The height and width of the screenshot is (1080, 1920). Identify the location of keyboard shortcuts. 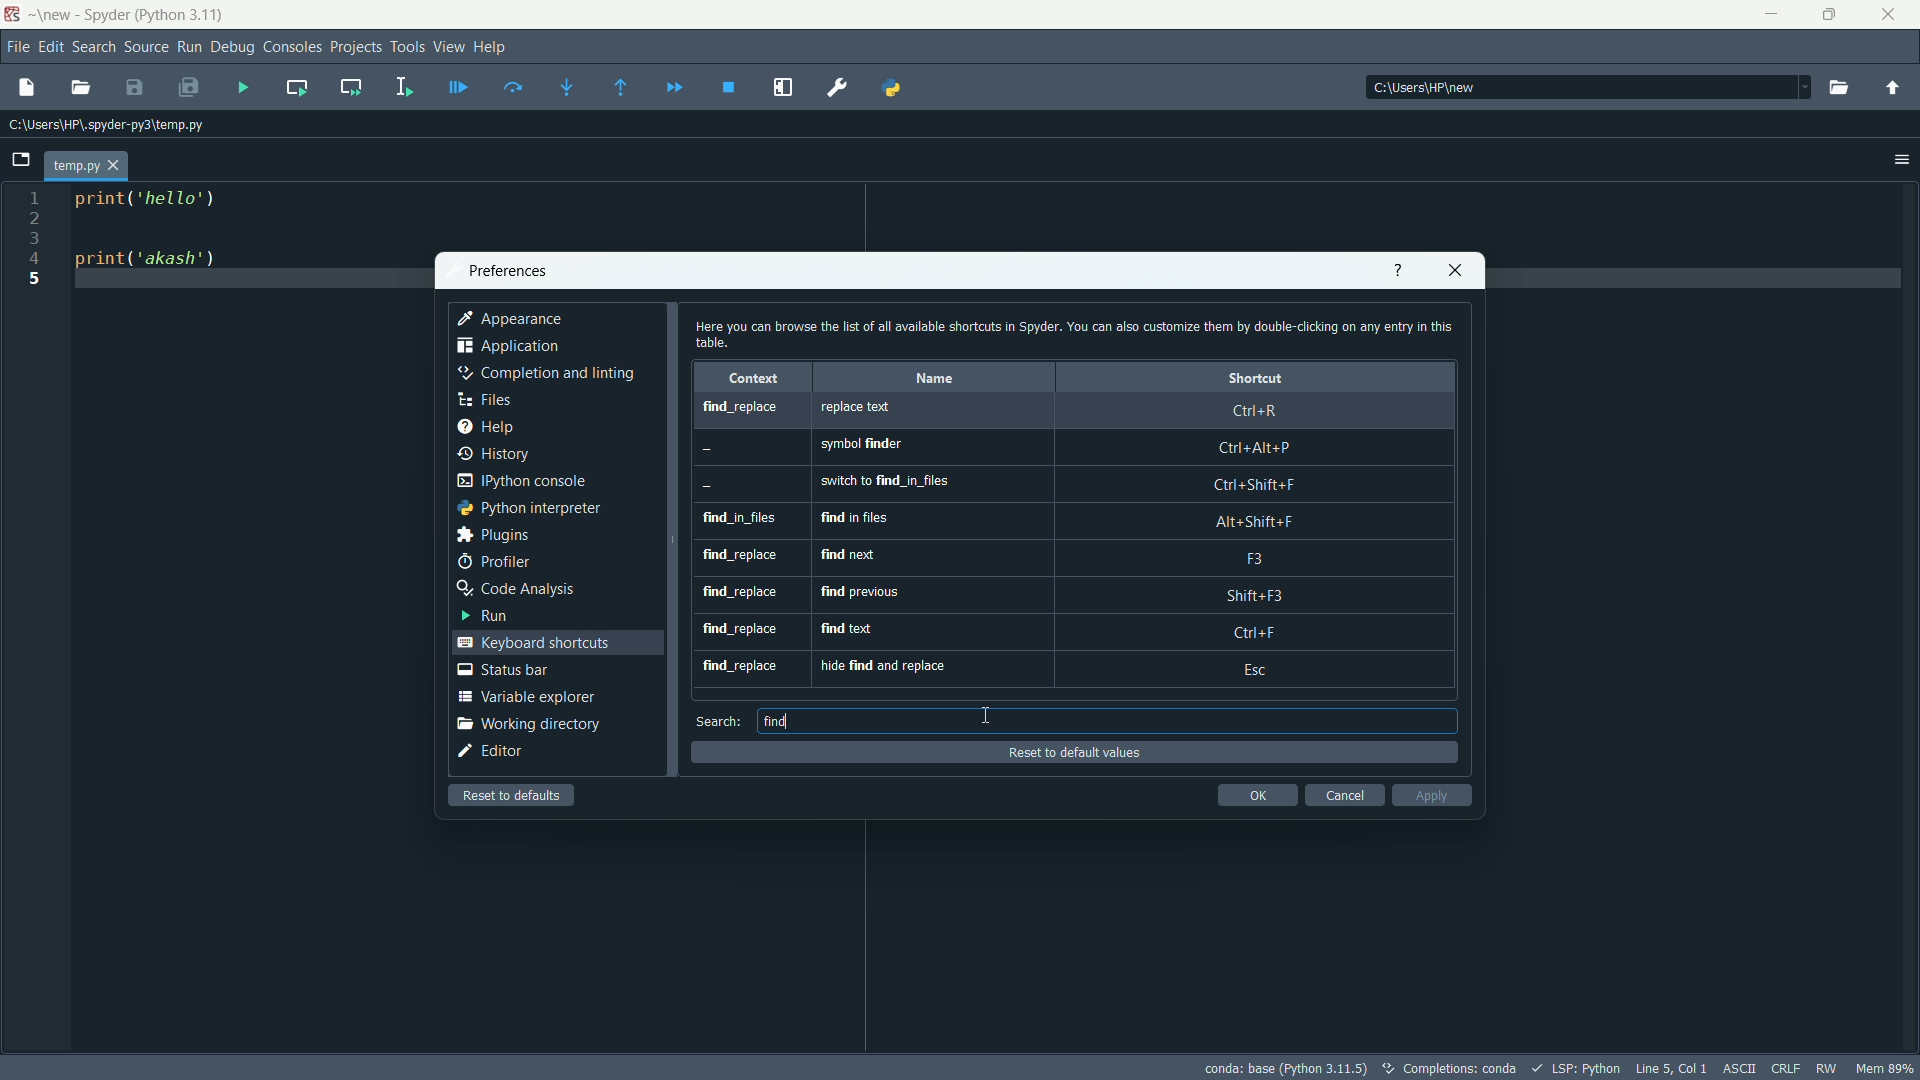
(531, 641).